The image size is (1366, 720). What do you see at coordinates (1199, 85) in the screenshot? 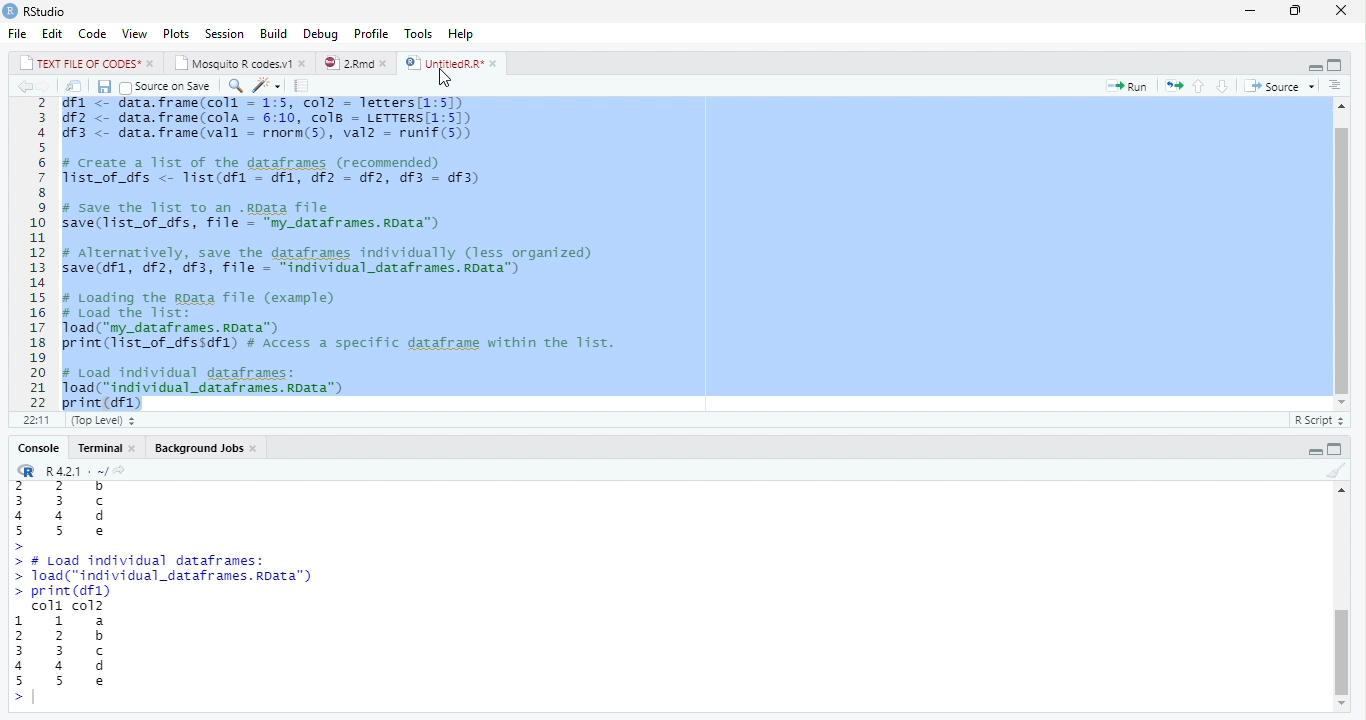
I see `Go to previous section` at bounding box center [1199, 85].